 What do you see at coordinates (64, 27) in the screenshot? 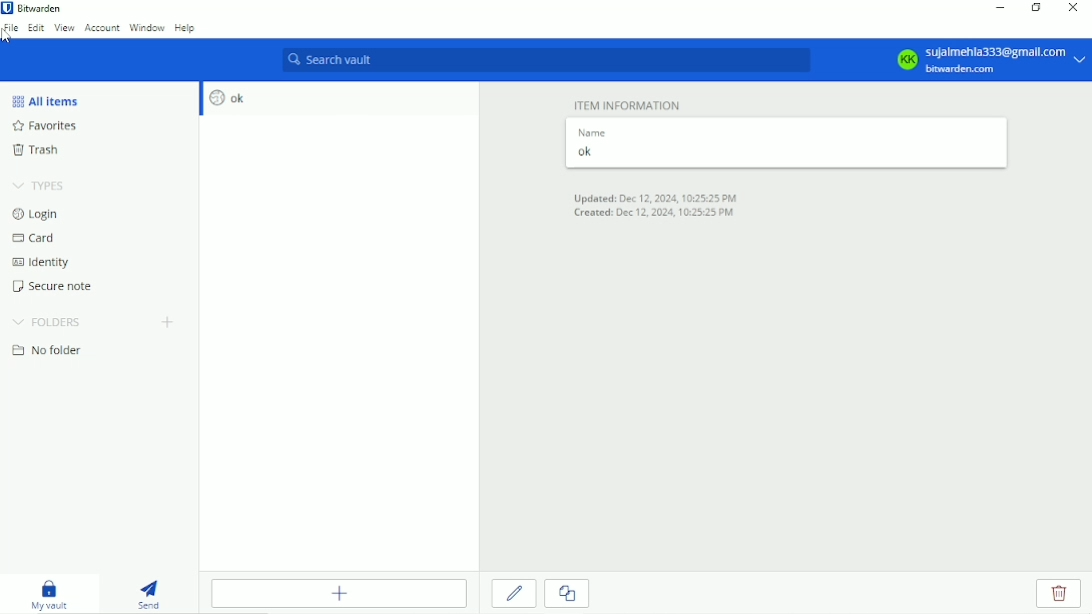
I see `View` at bounding box center [64, 27].